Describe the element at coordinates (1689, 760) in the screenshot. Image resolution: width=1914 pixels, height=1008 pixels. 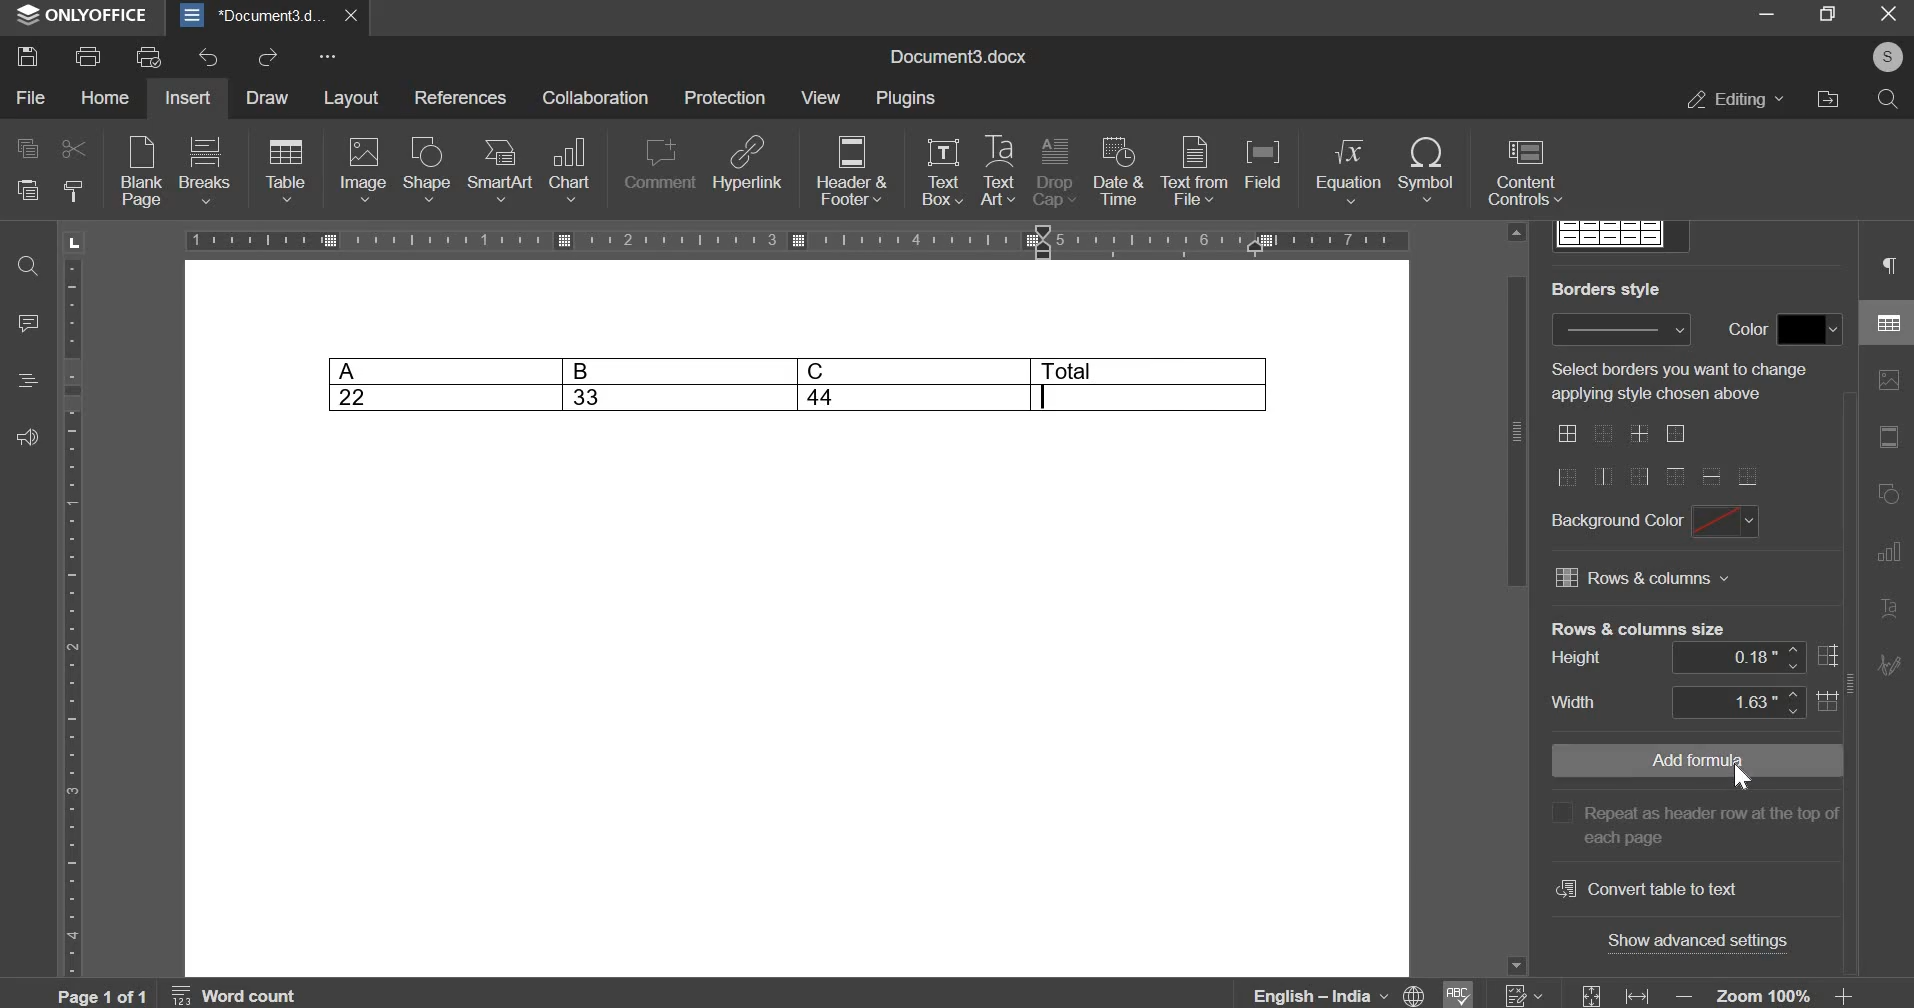
I see `add formula` at that location.